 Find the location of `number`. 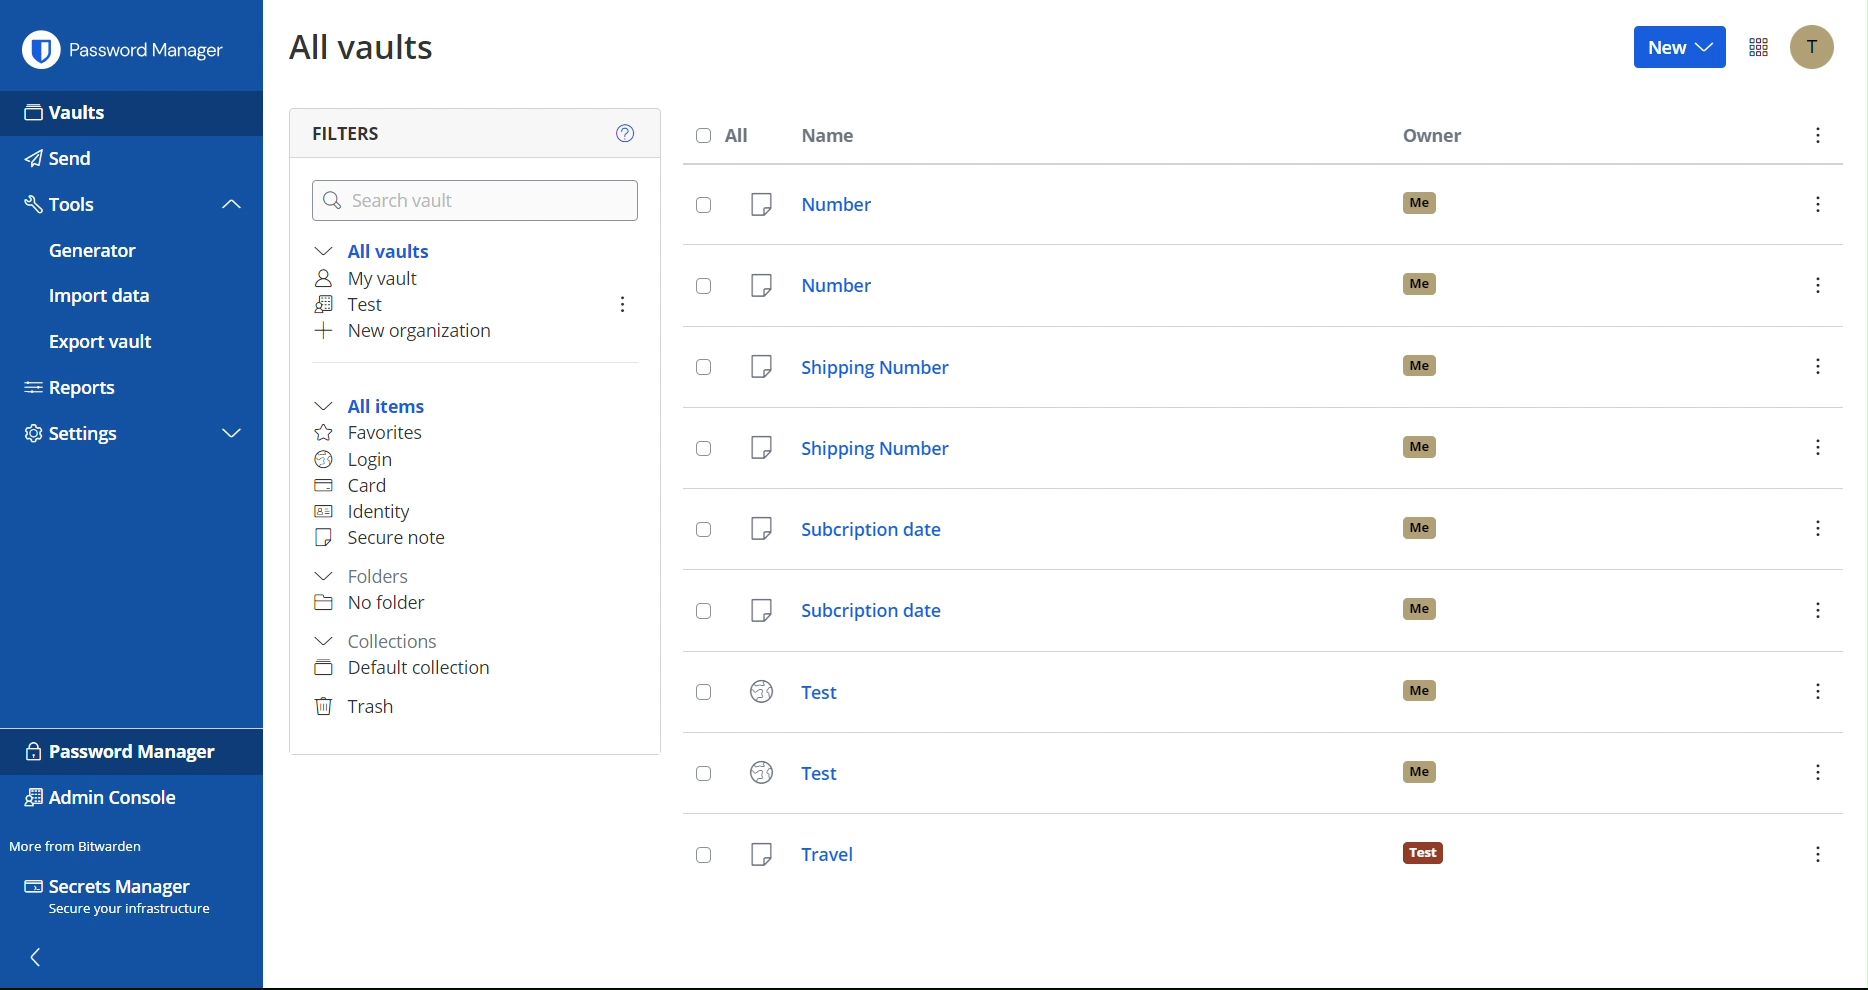

number is located at coordinates (1053, 205).